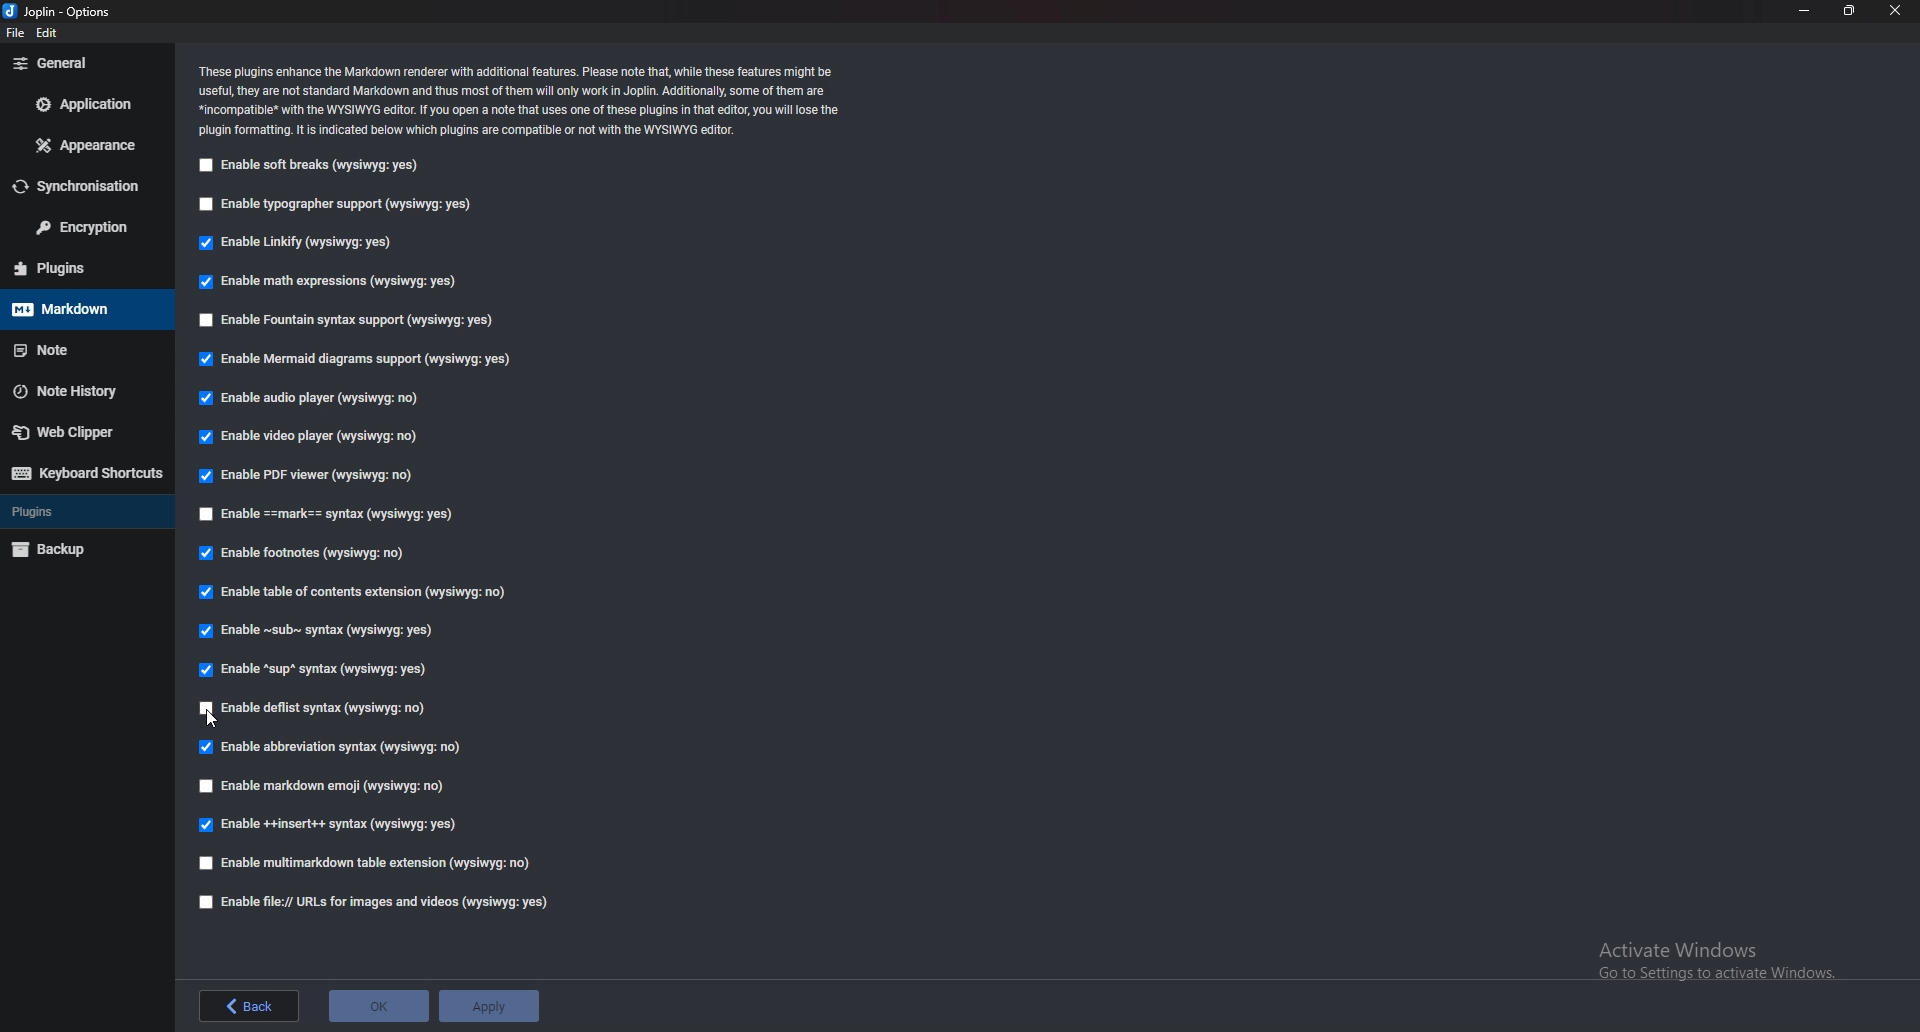 Image resolution: width=1920 pixels, height=1032 pixels. What do you see at coordinates (80, 309) in the screenshot?
I see `markdown` at bounding box center [80, 309].